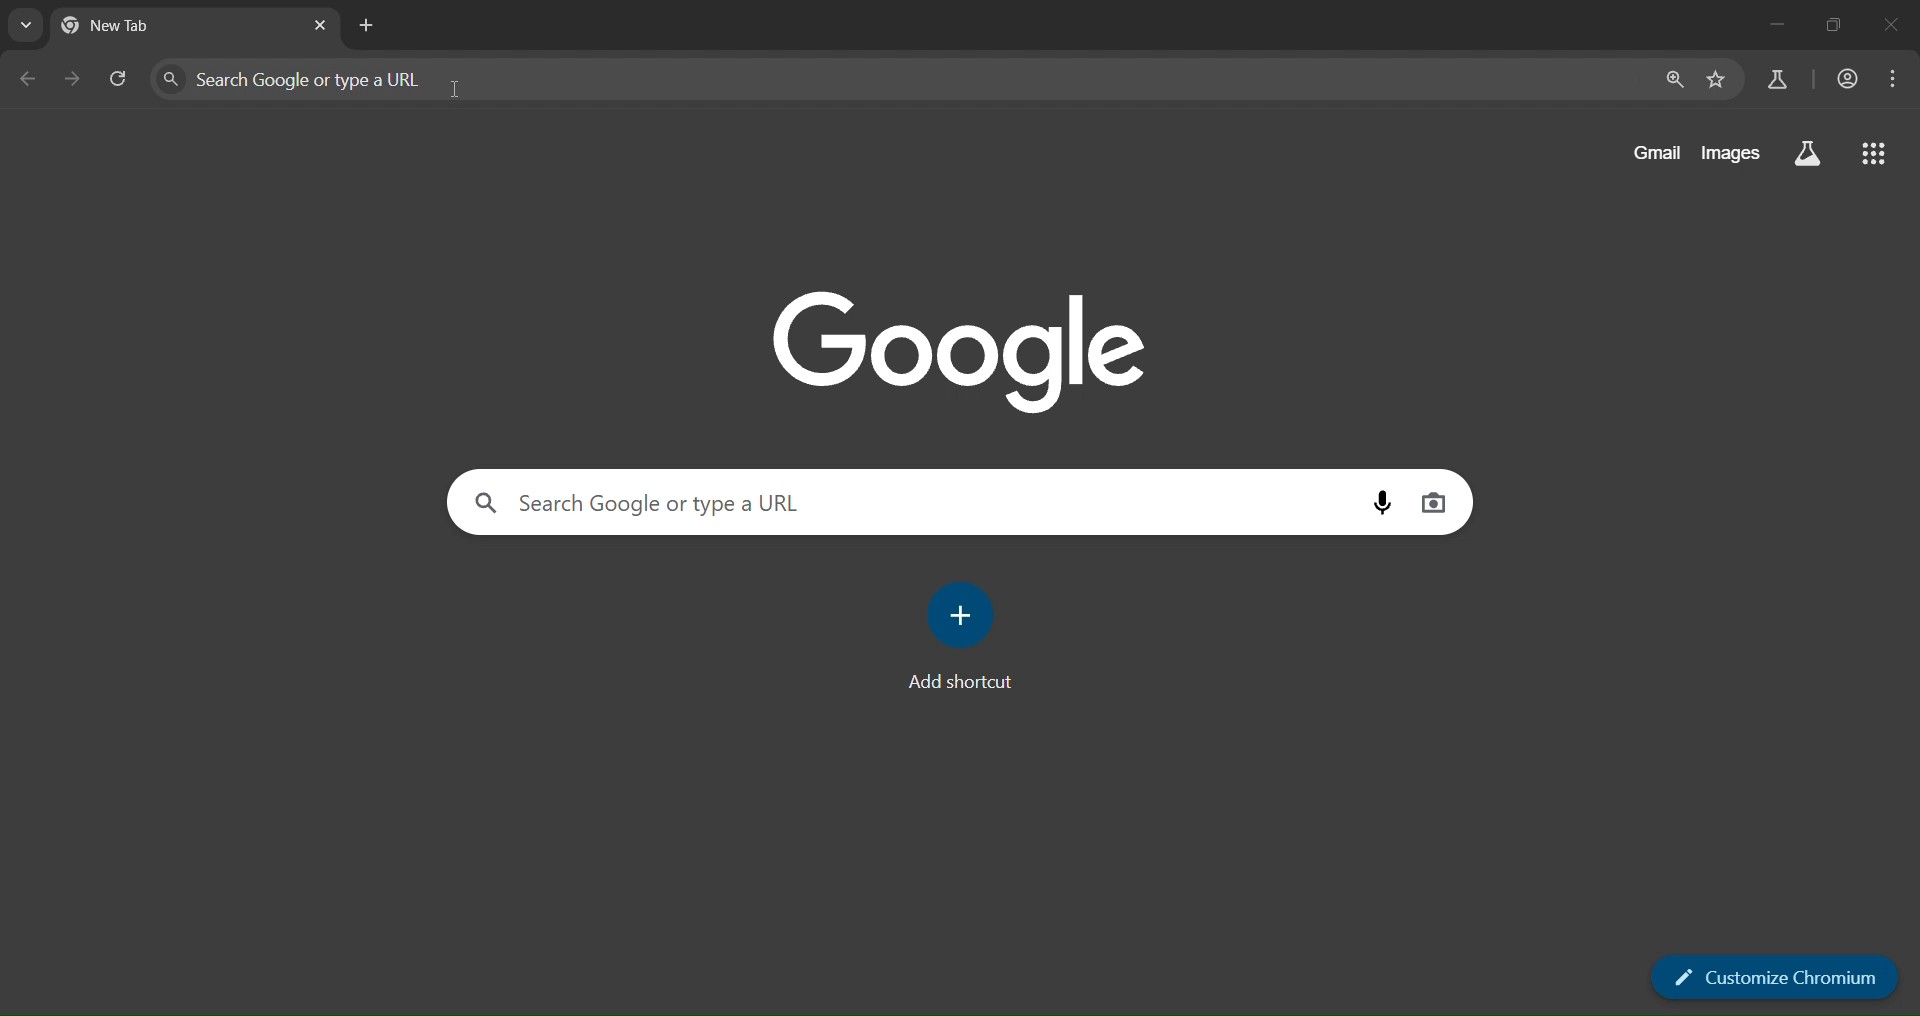  What do you see at coordinates (366, 24) in the screenshot?
I see `new tab` at bounding box center [366, 24].